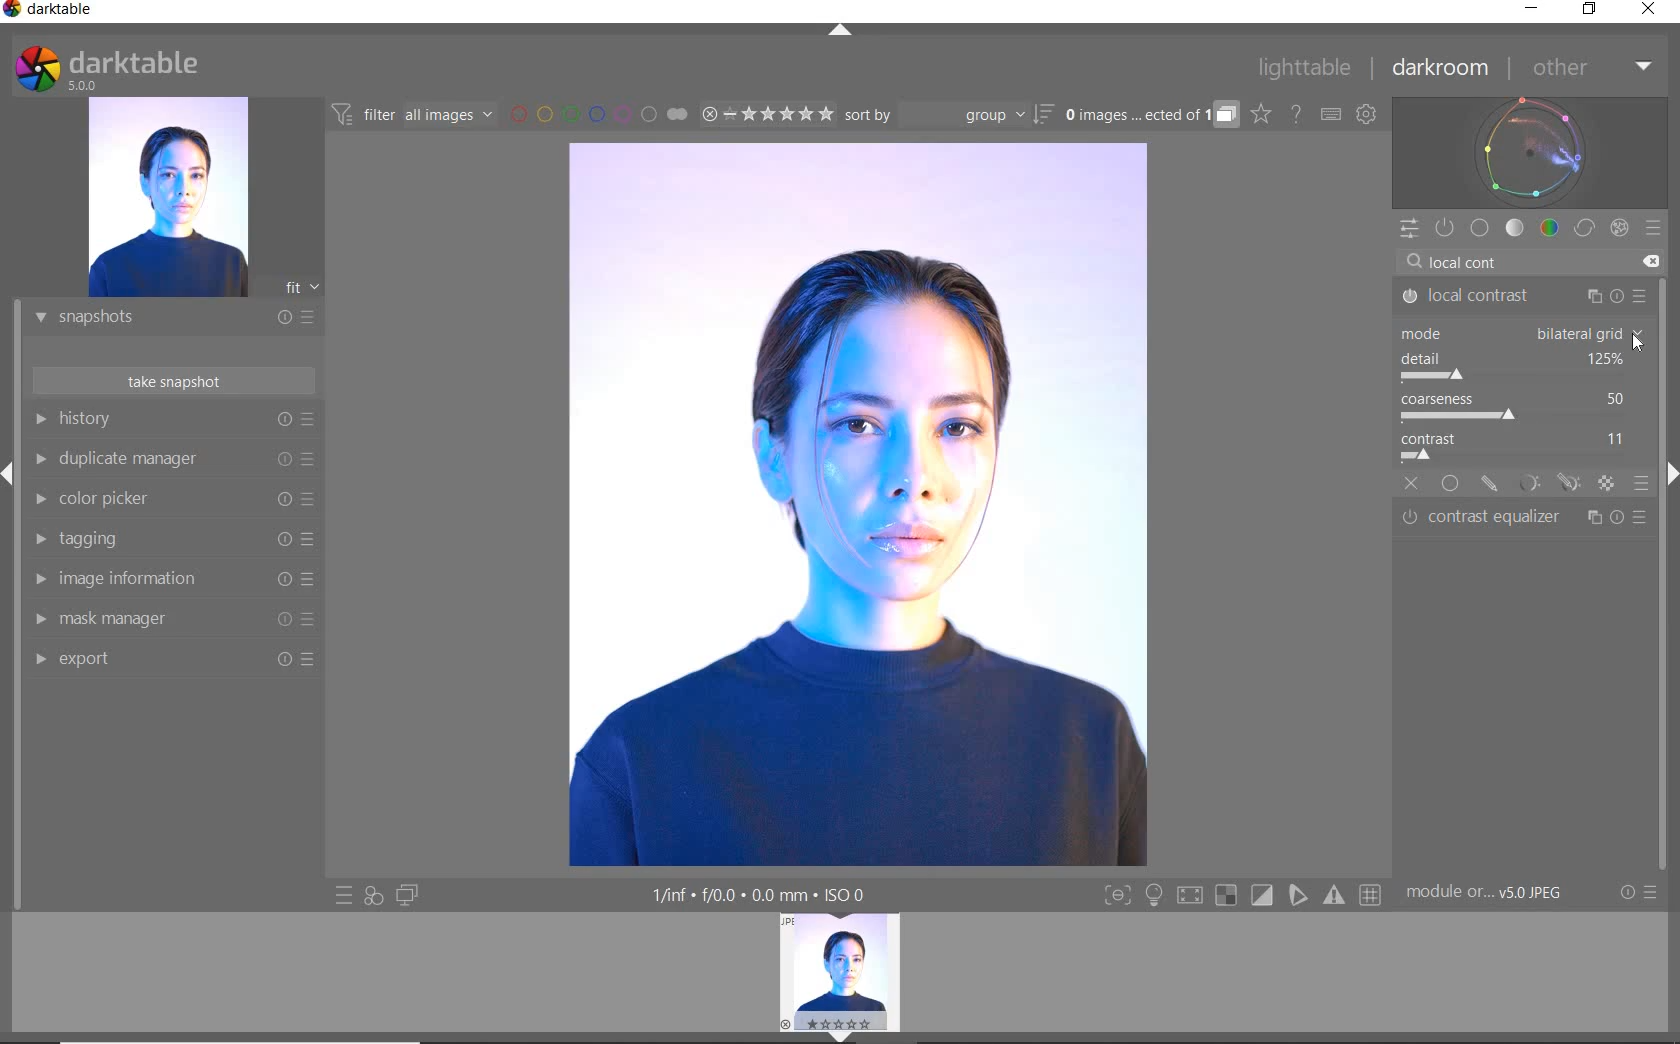 The image size is (1680, 1044). Describe the element at coordinates (170, 500) in the screenshot. I see `COLOR PICKER` at that location.